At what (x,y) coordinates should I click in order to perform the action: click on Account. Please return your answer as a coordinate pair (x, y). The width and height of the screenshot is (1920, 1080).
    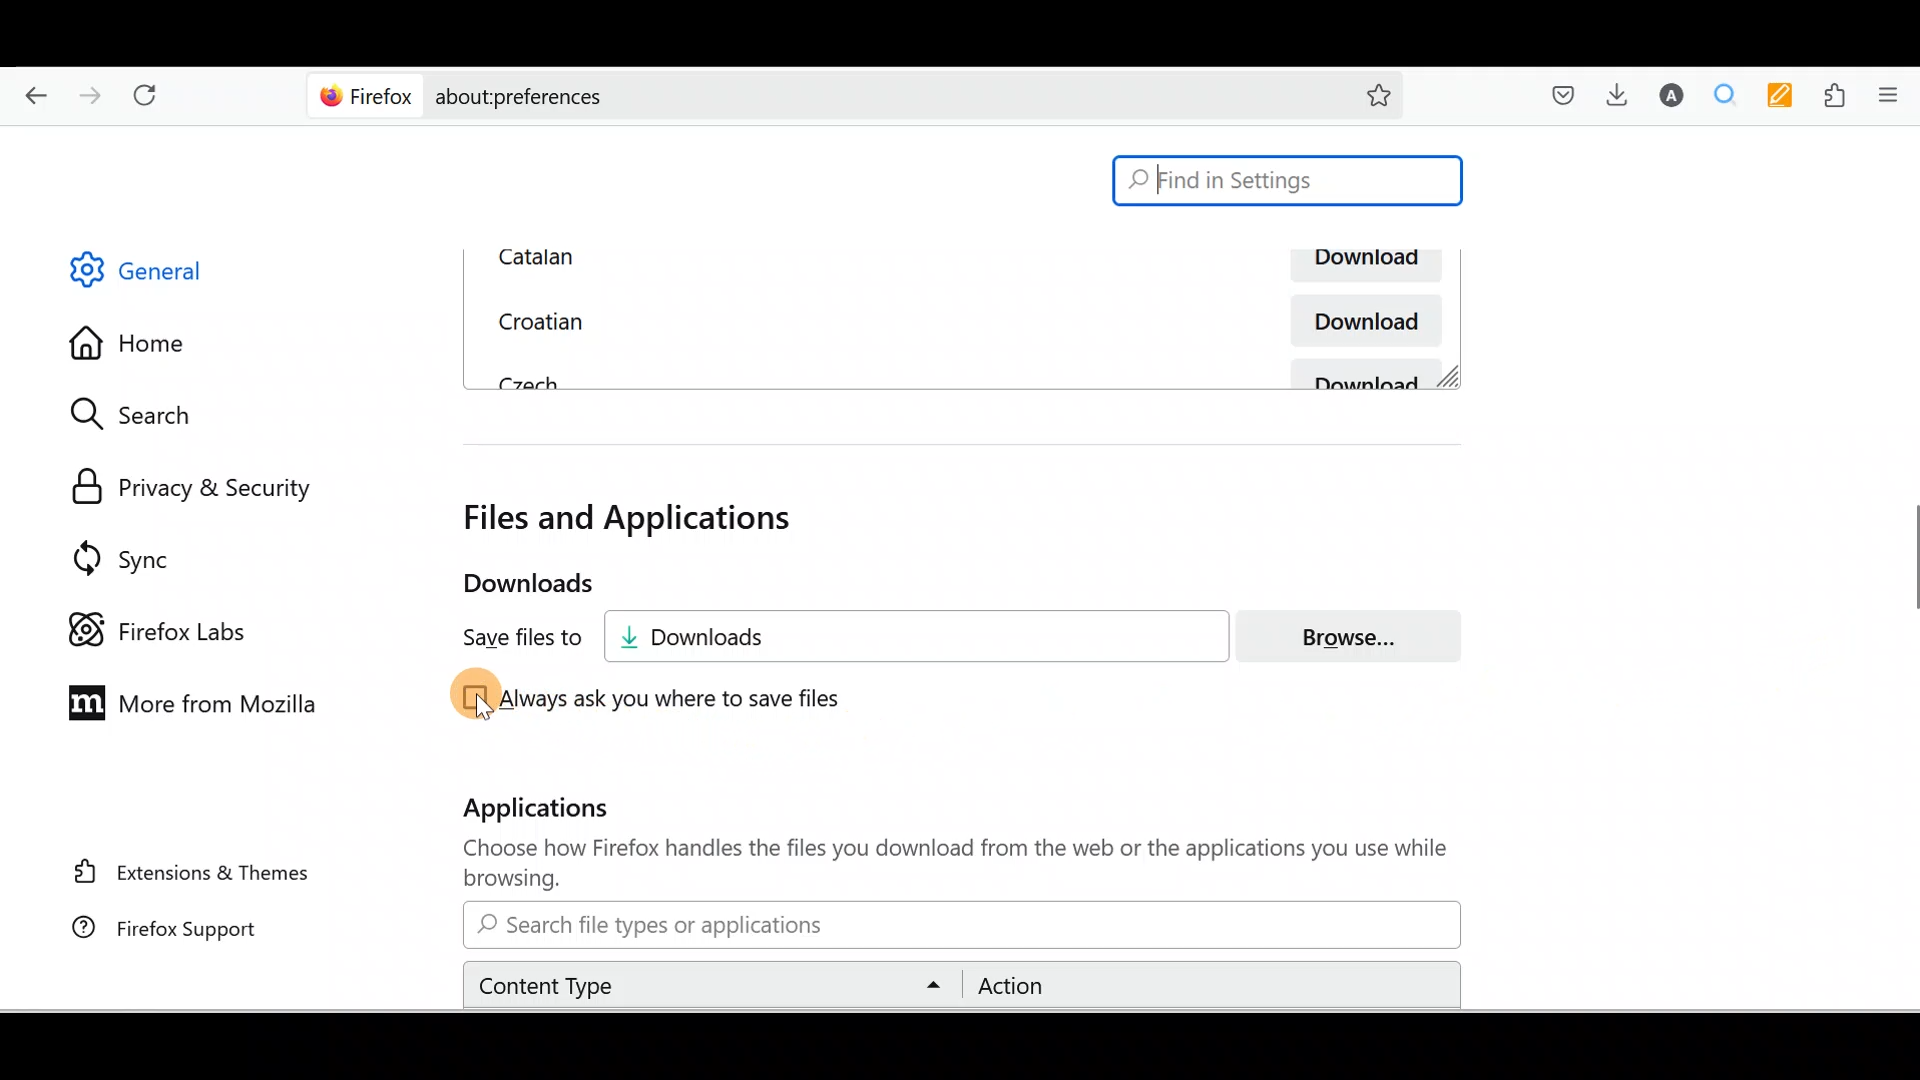
    Looking at the image, I should click on (1674, 97).